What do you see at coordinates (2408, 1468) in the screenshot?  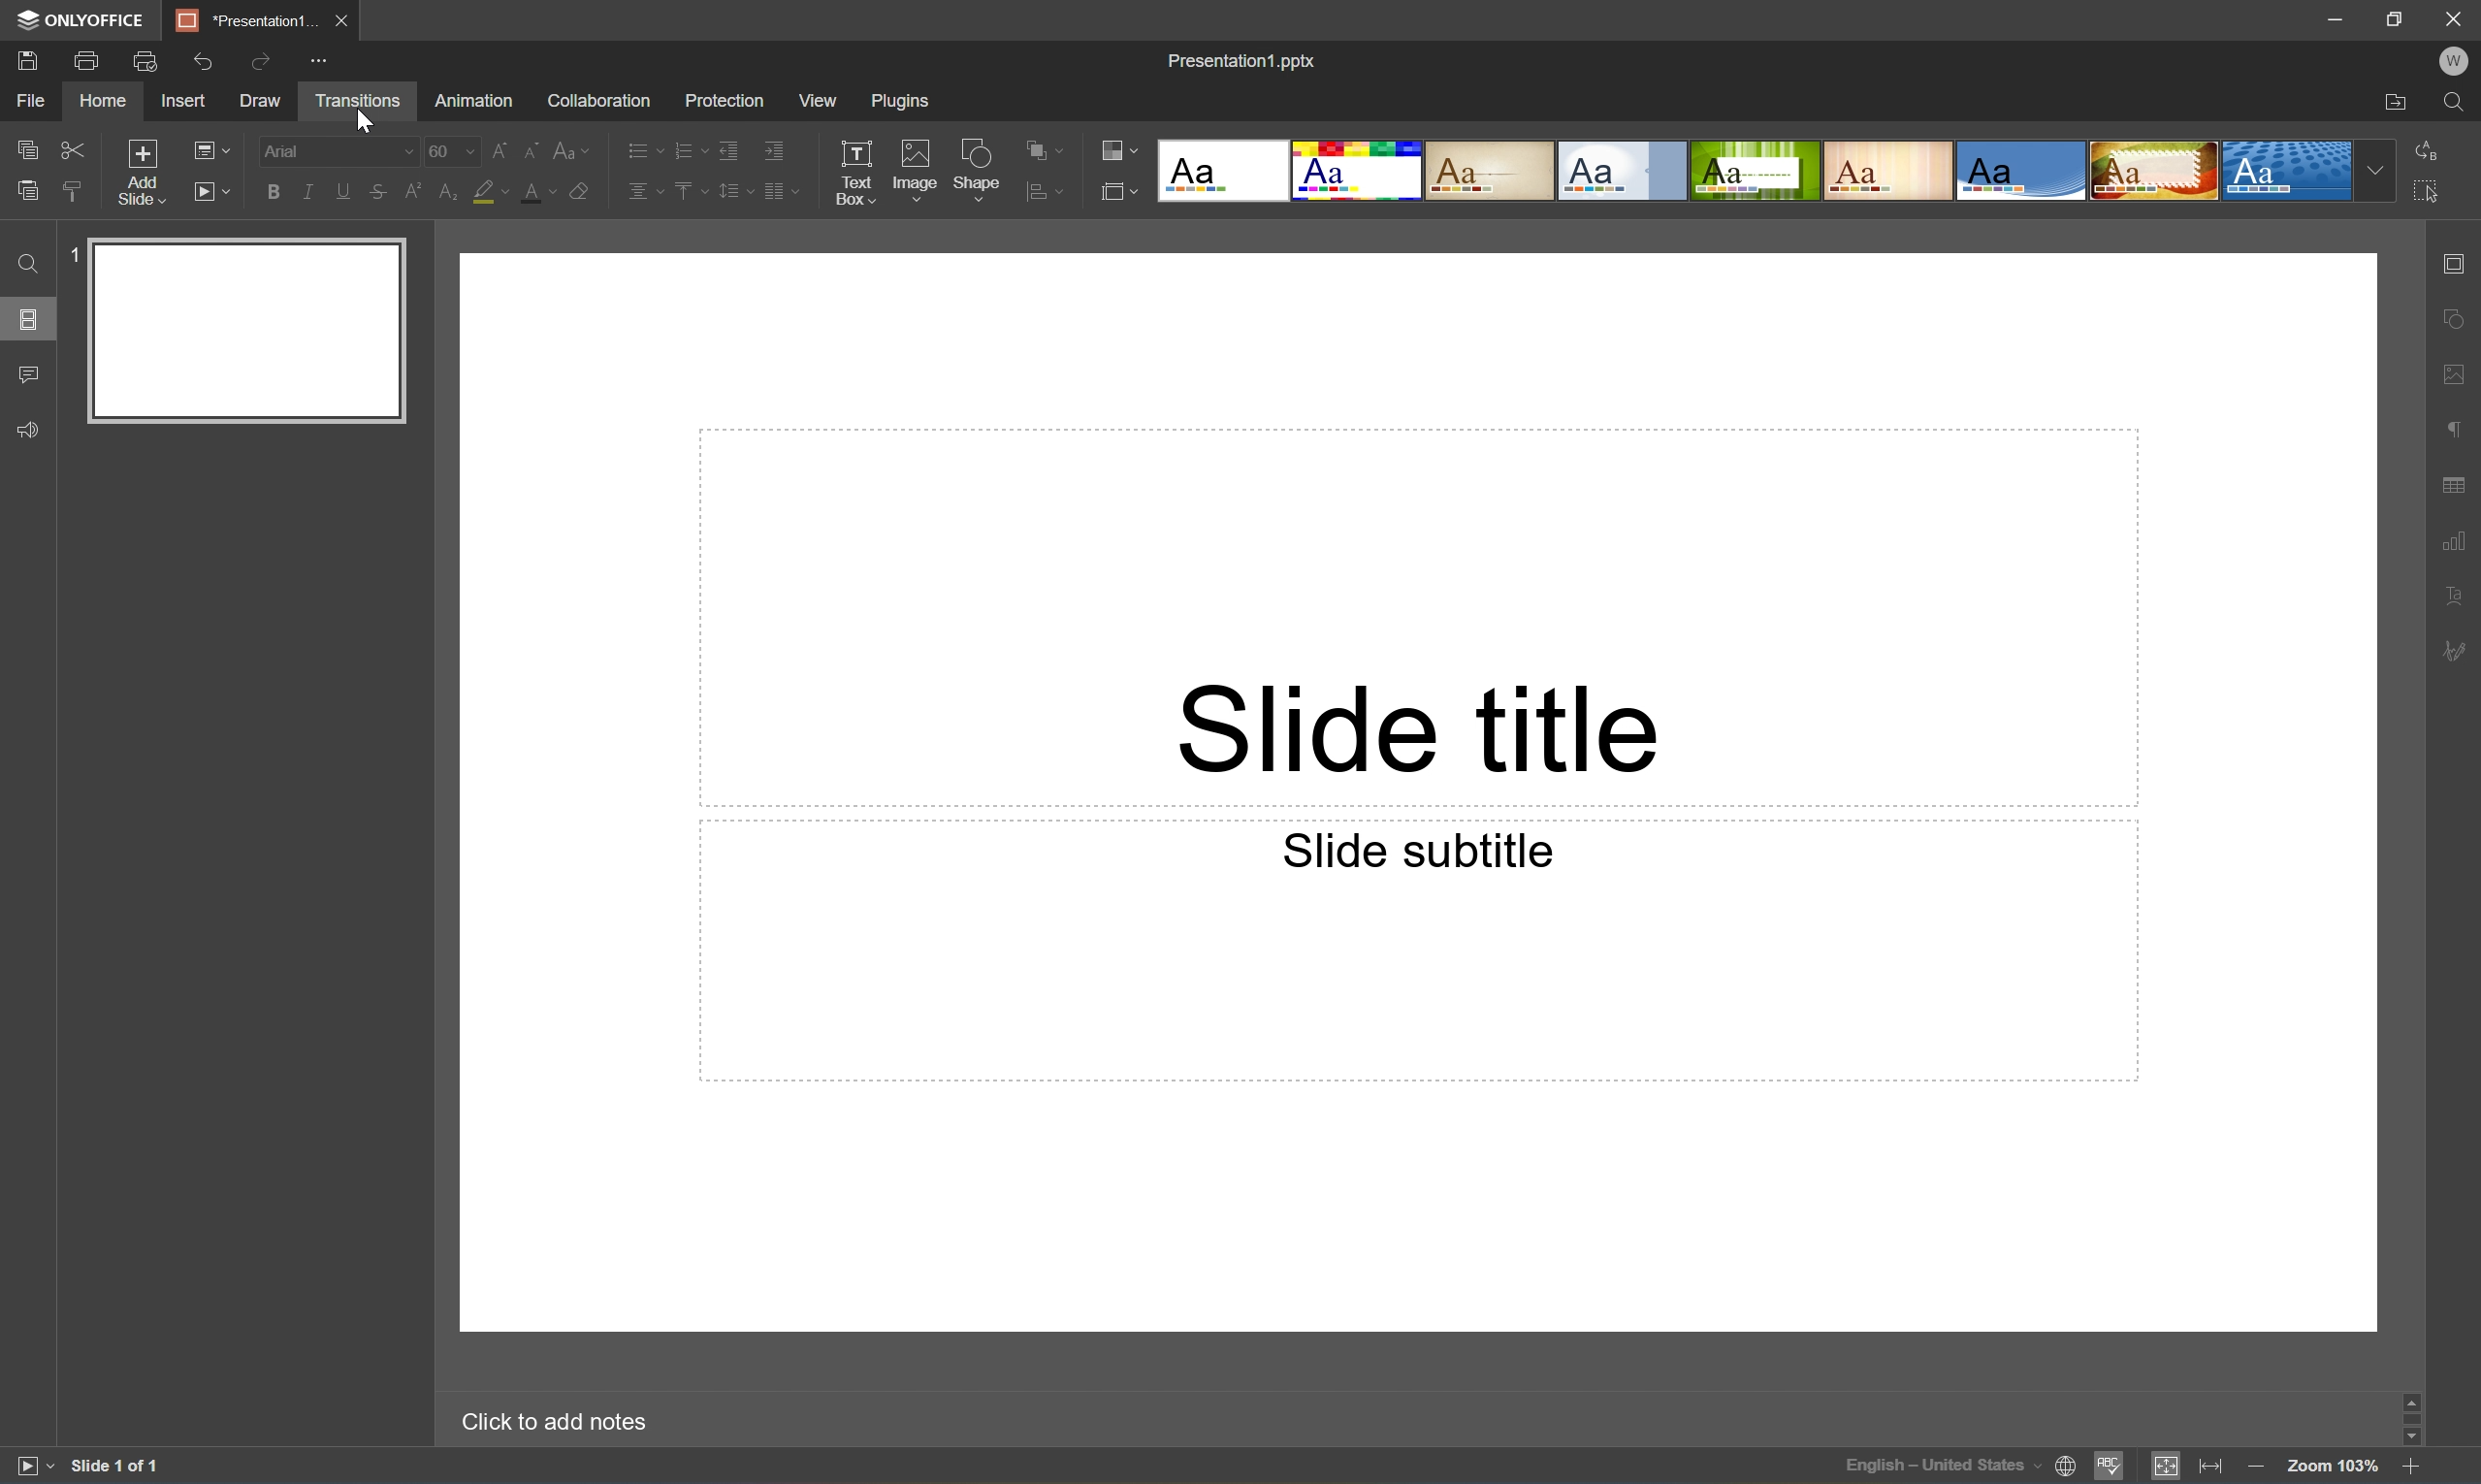 I see `Zoom in` at bounding box center [2408, 1468].